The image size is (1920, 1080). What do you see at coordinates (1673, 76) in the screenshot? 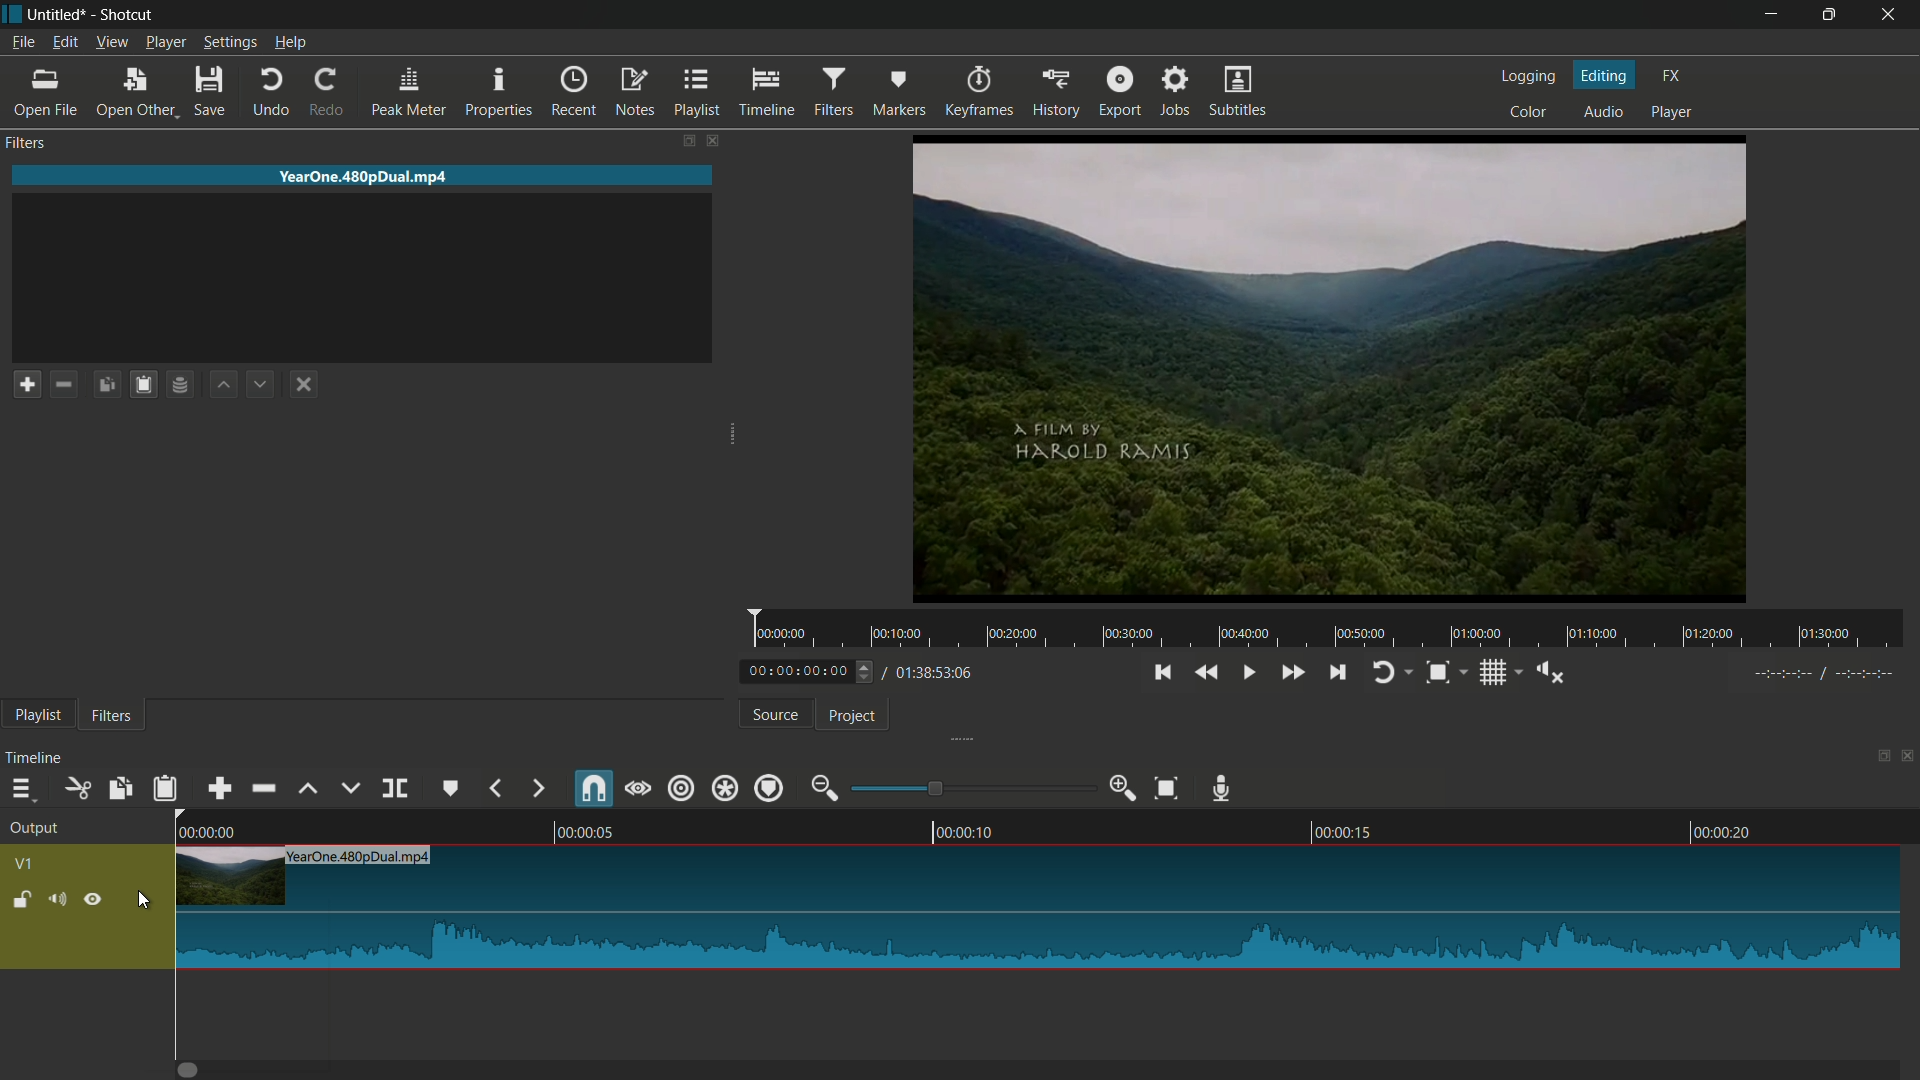
I see `fx` at bounding box center [1673, 76].